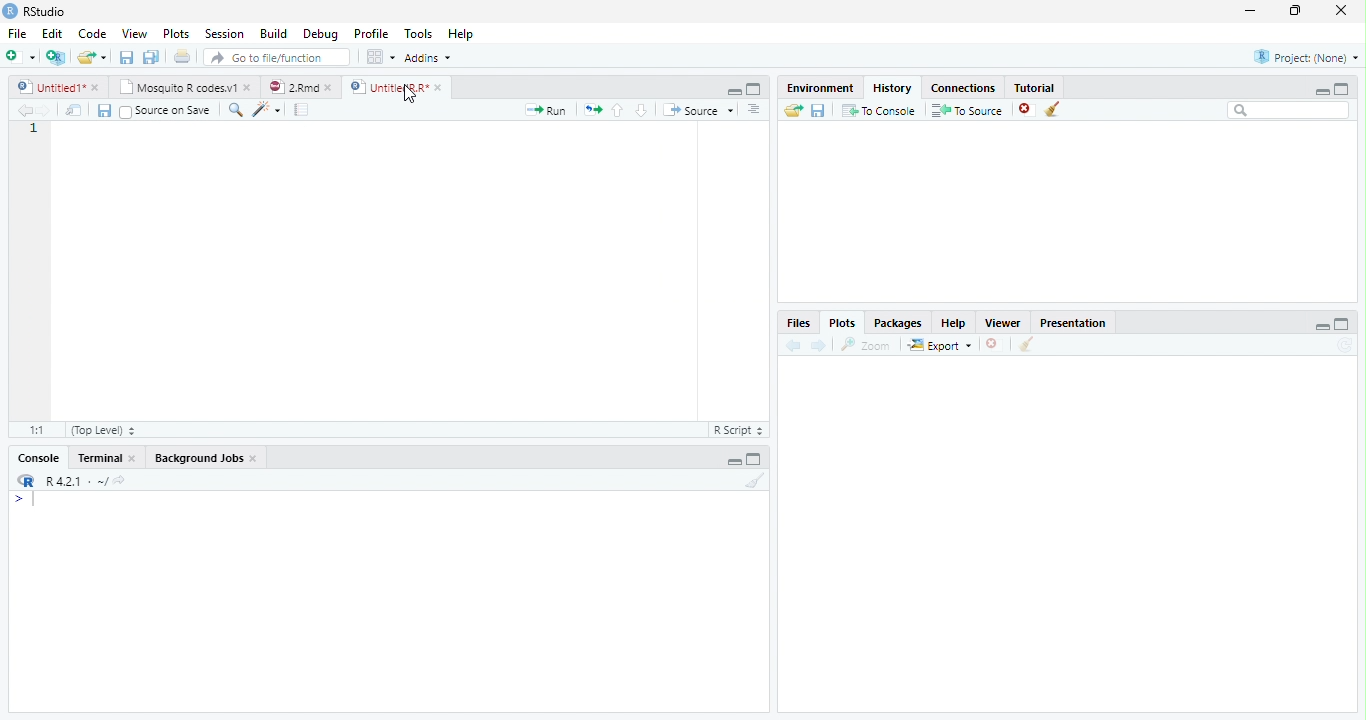  Describe the element at coordinates (410, 94) in the screenshot. I see `cursor` at that location.